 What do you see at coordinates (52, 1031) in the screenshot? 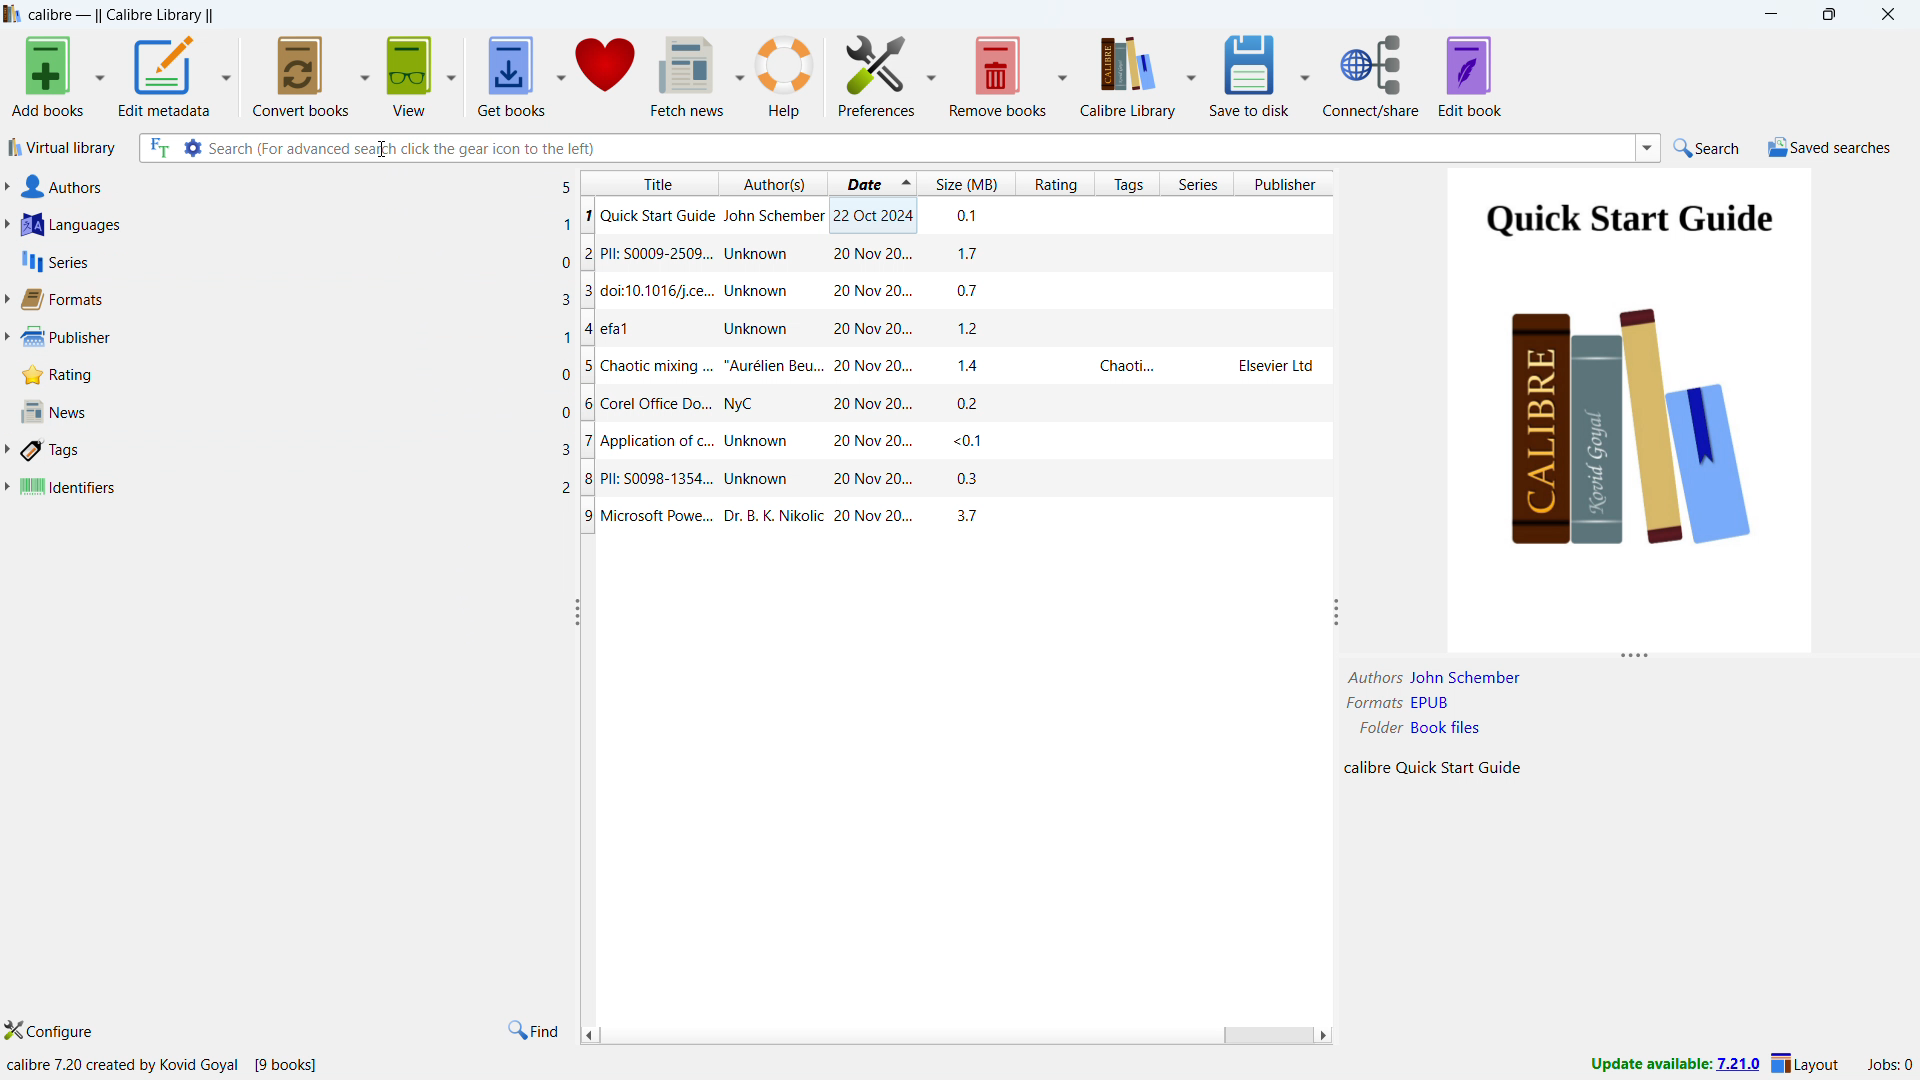
I see `configure` at bounding box center [52, 1031].